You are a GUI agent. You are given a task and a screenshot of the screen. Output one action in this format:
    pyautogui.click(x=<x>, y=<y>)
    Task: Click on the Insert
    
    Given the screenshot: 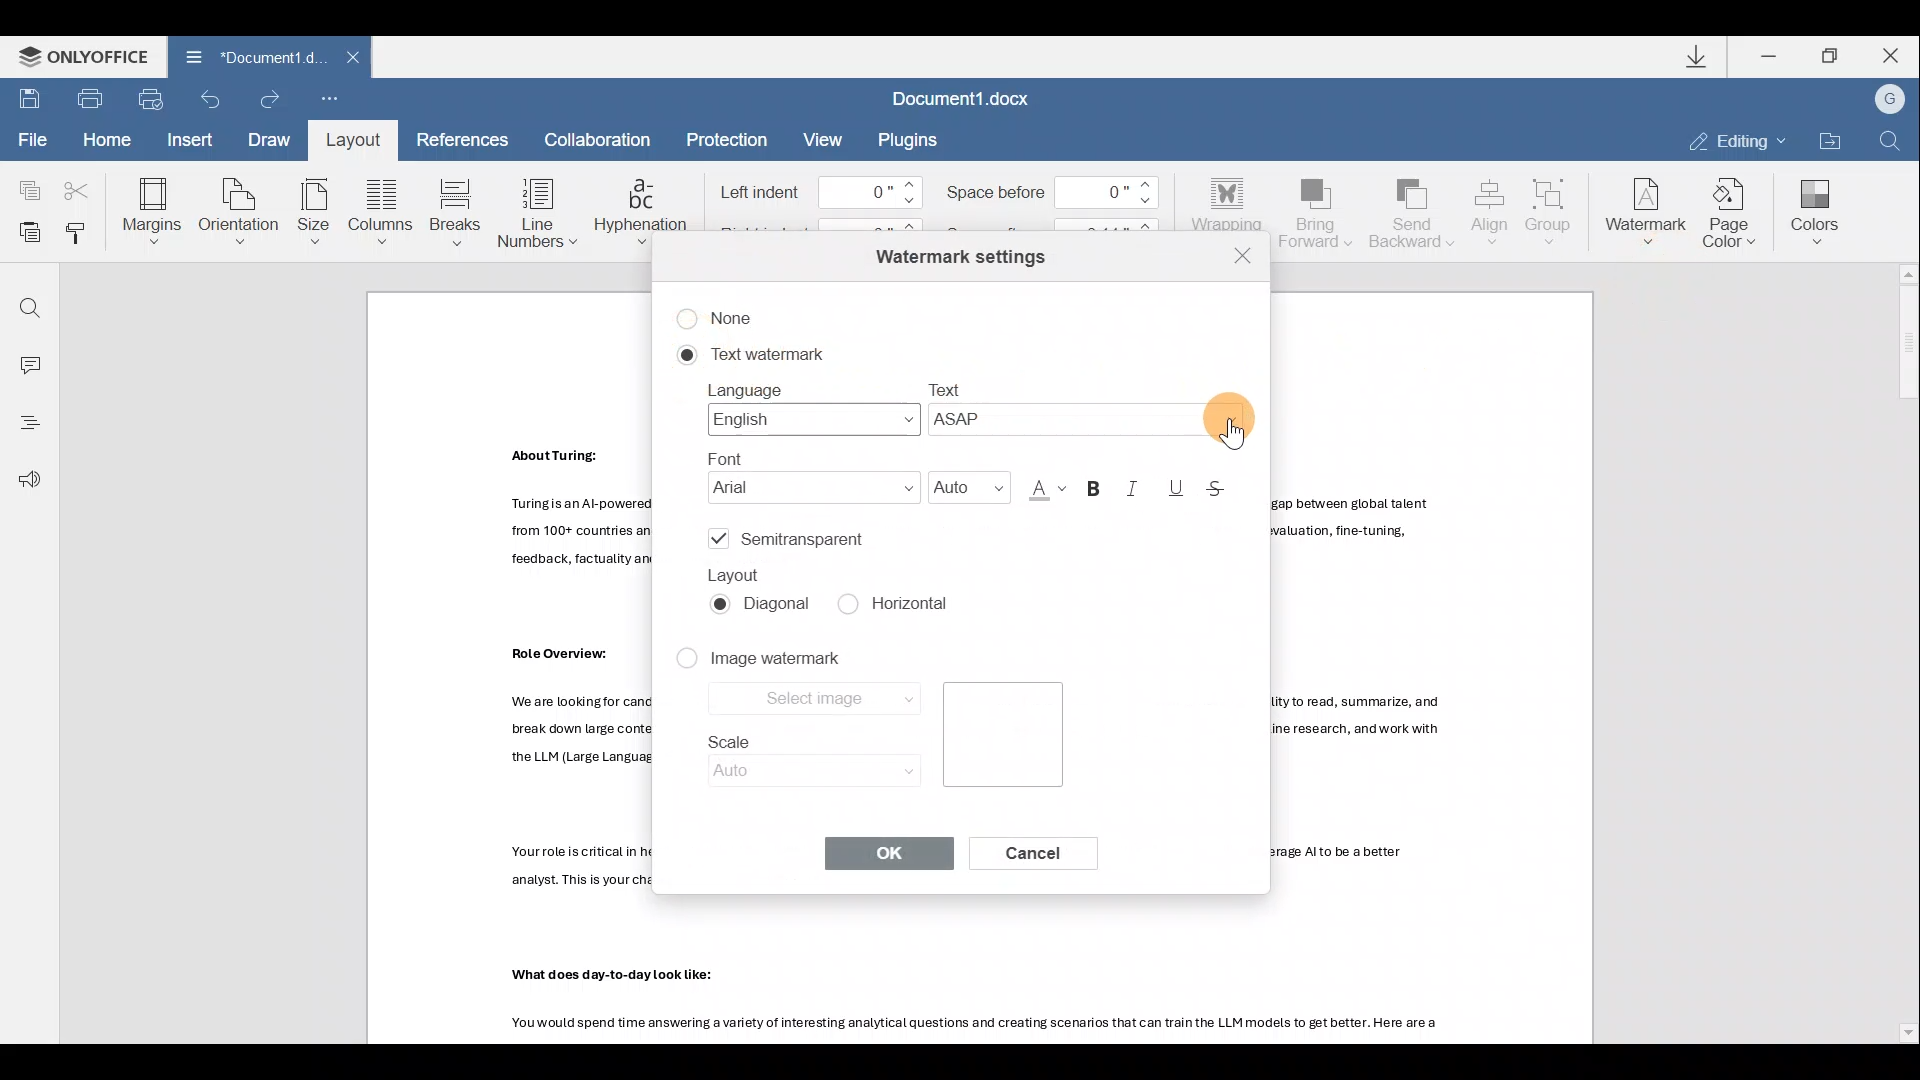 What is the action you would take?
    pyautogui.click(x=193, y=143)
    